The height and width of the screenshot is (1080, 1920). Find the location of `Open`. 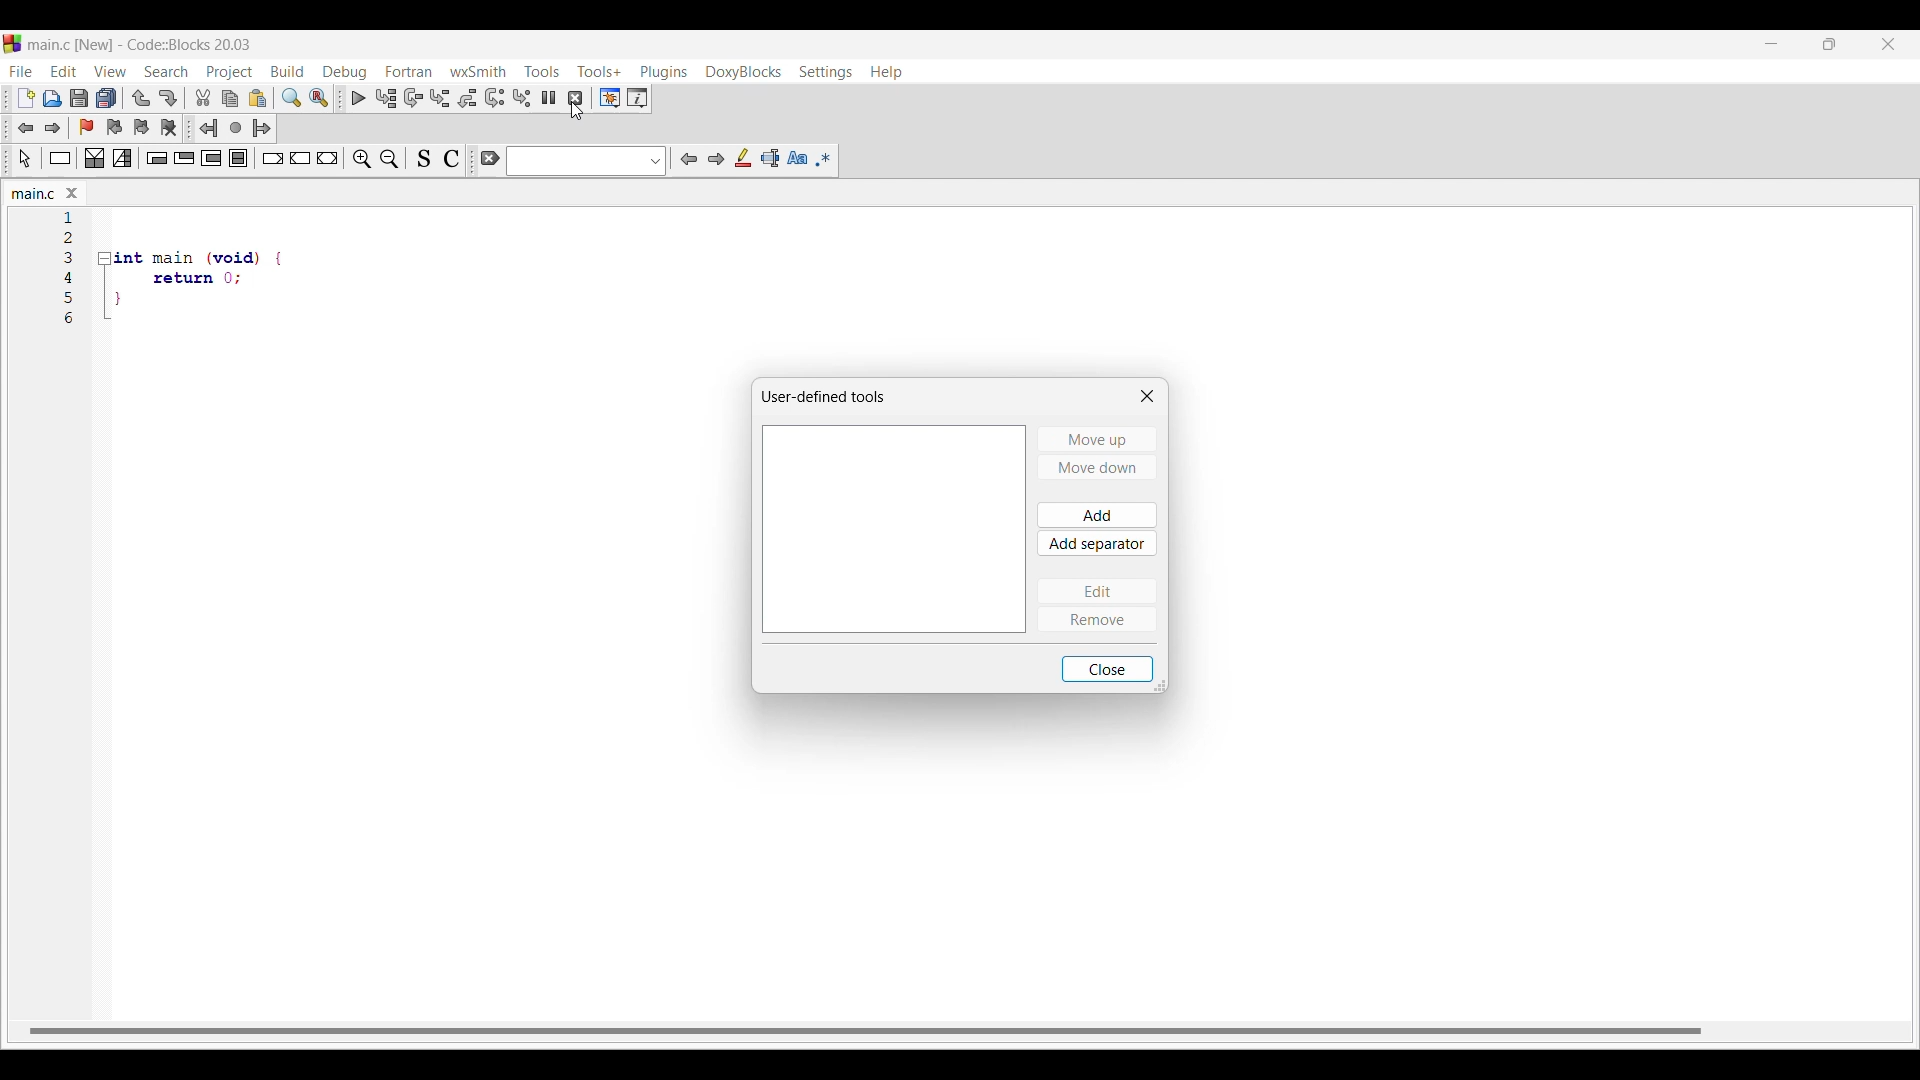

Open is located at coordinates (52, 99).